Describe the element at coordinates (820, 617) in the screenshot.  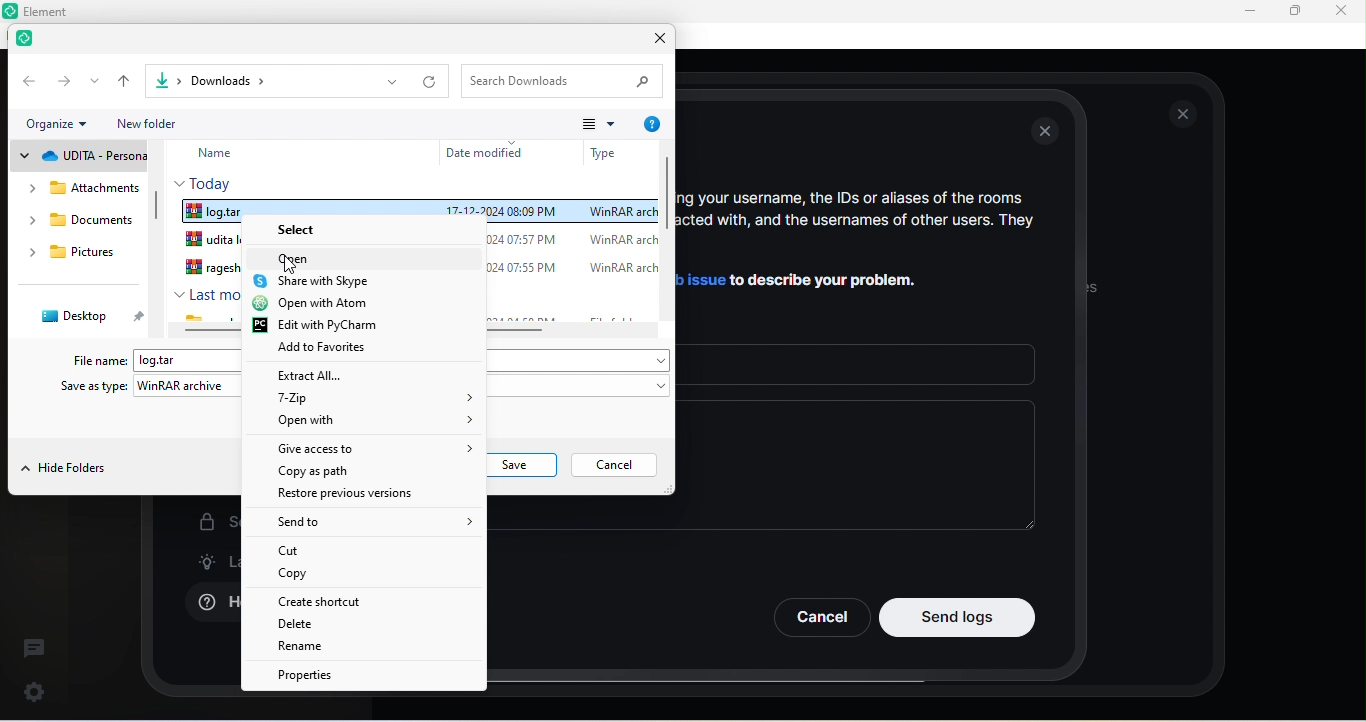
I see `Cancel` at that location.